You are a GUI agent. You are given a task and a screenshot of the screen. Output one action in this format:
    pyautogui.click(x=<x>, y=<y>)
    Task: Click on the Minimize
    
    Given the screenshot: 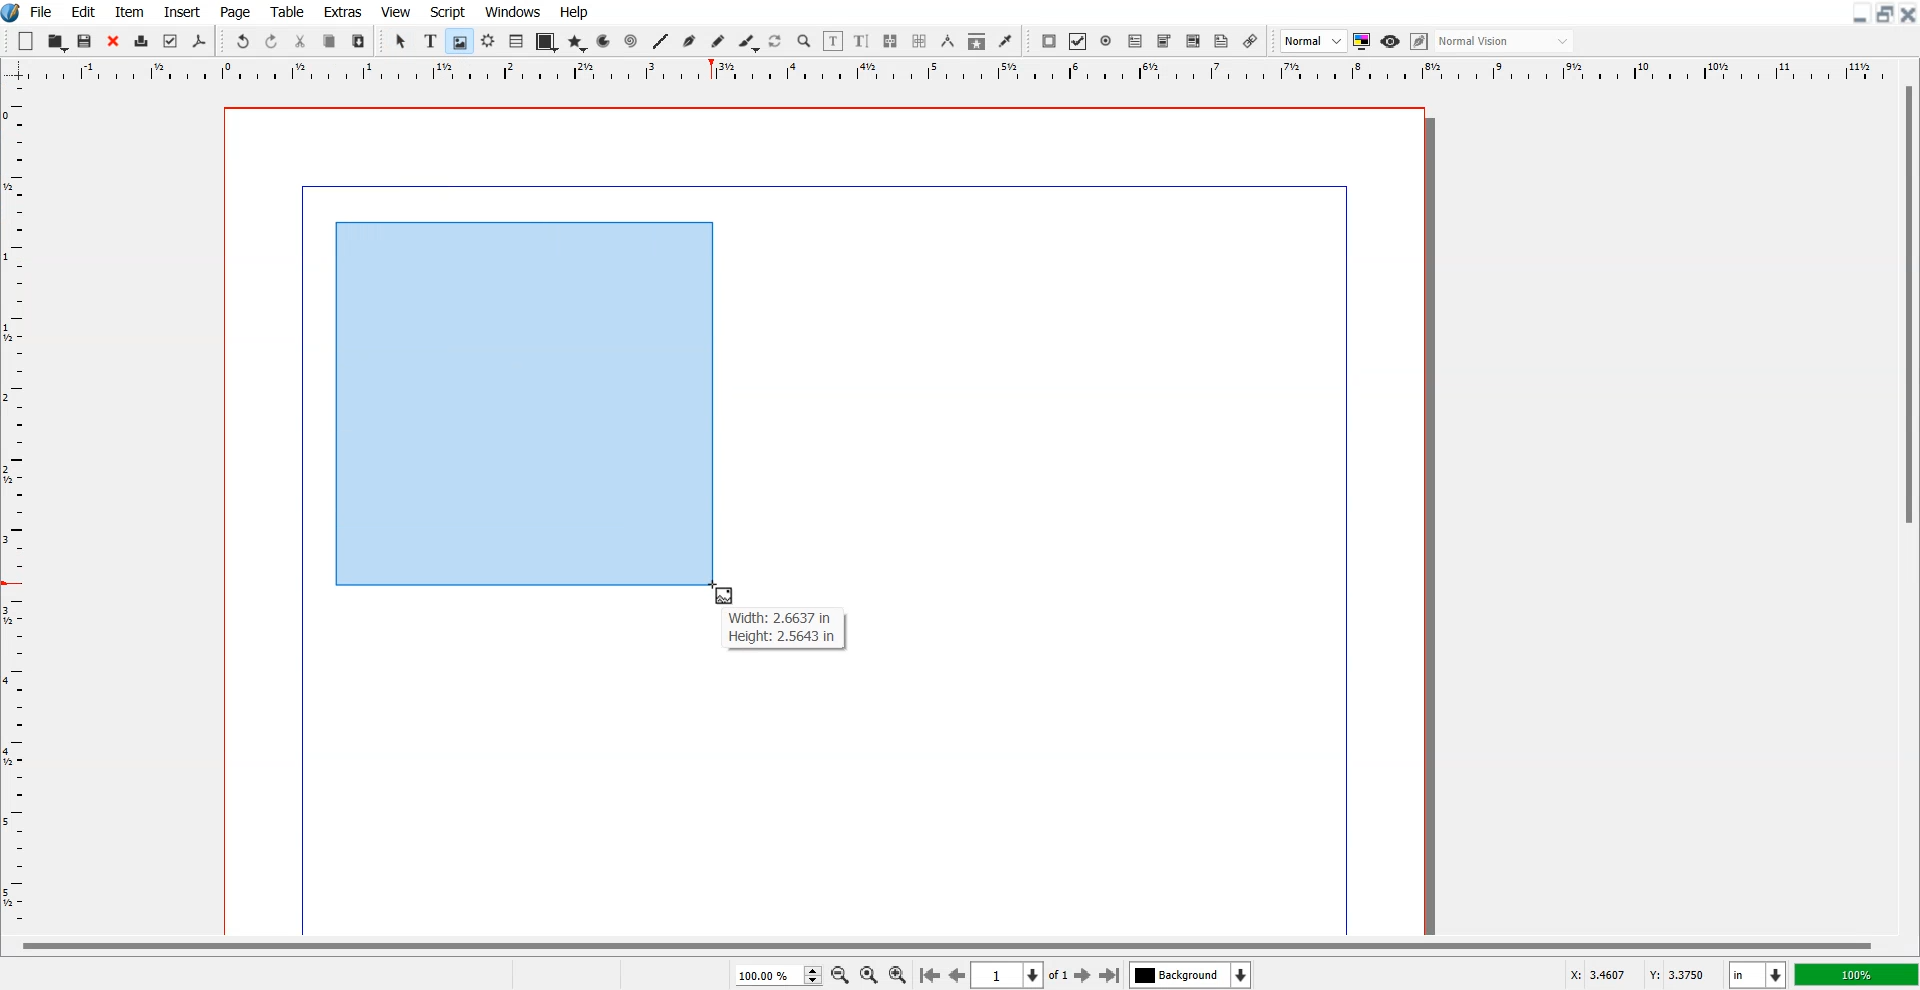 What is the action you would take?
    pyautogui.click(x=1858, y=14)
    